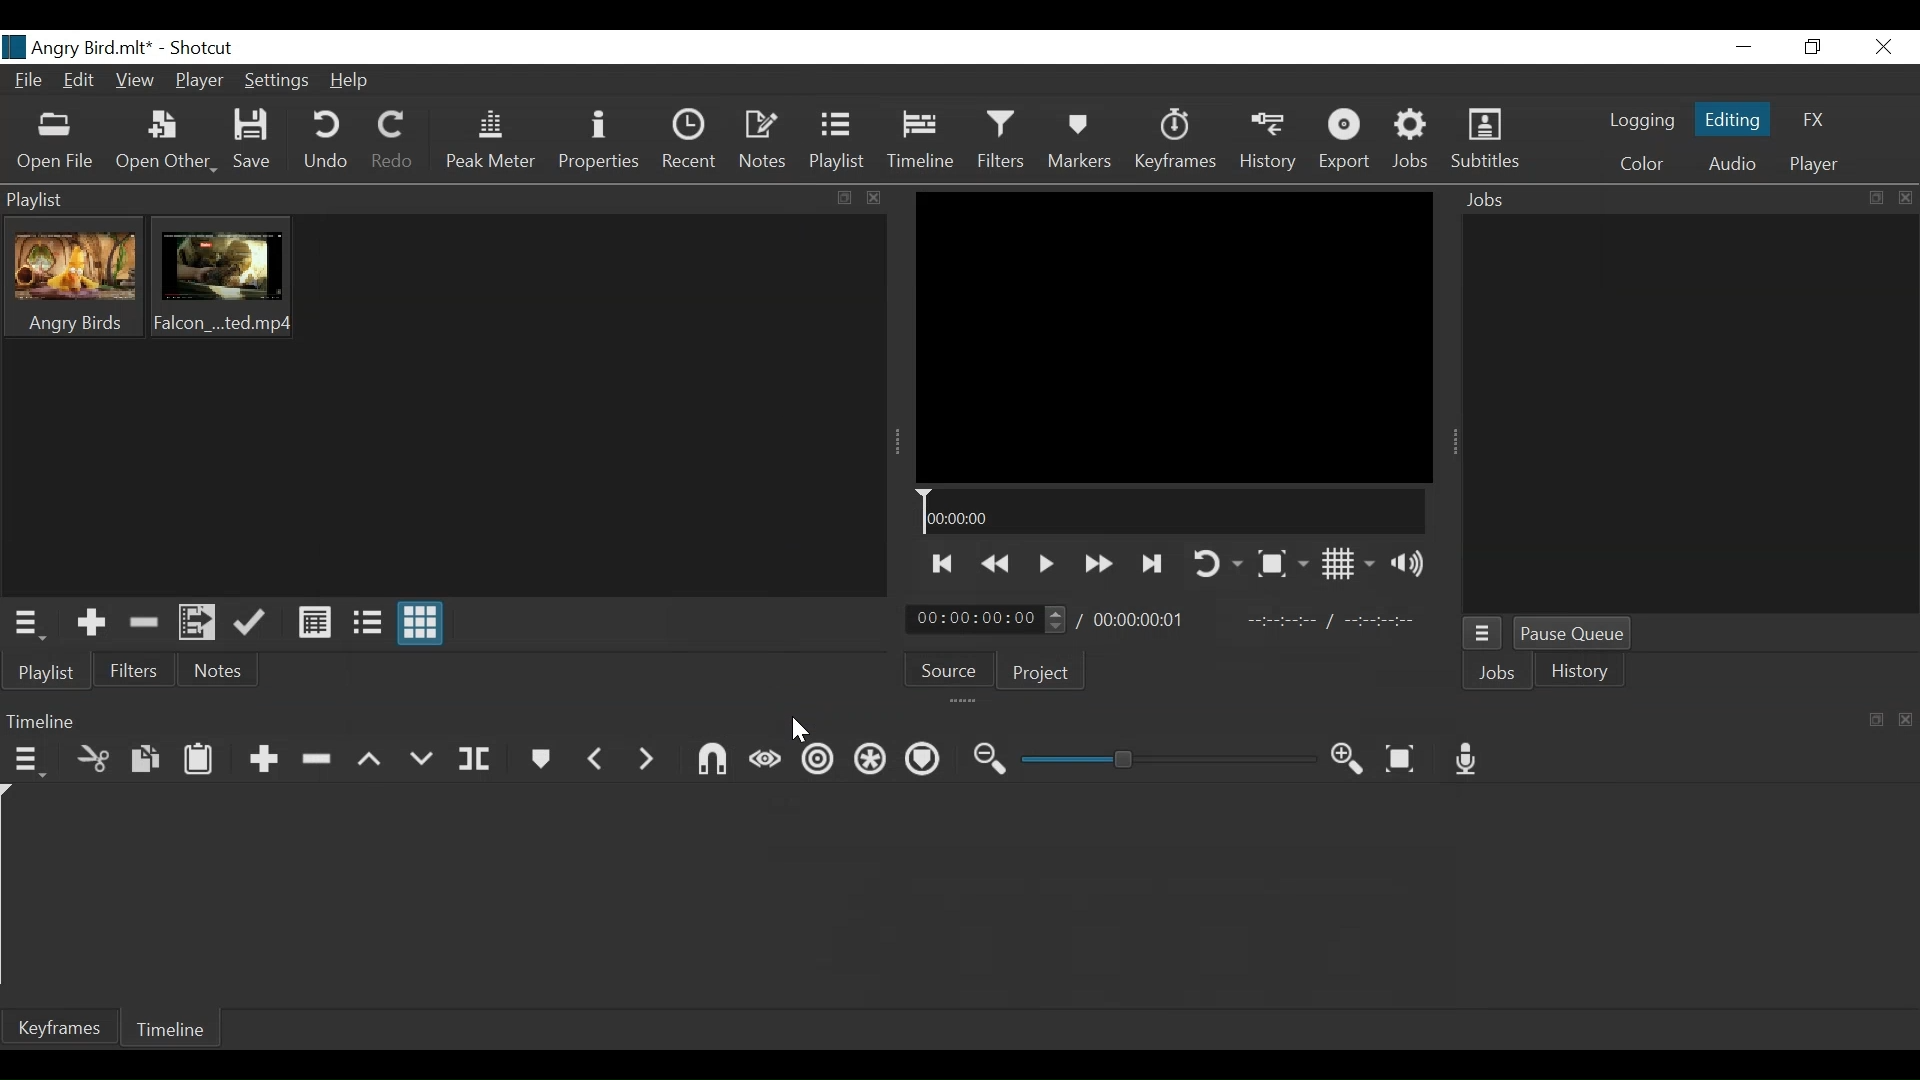 The height and width of the screenshot is (1080, 1920). Describe the element at coordinates (925, 760) in the screenshot. I see `Ripple markers` at that location.